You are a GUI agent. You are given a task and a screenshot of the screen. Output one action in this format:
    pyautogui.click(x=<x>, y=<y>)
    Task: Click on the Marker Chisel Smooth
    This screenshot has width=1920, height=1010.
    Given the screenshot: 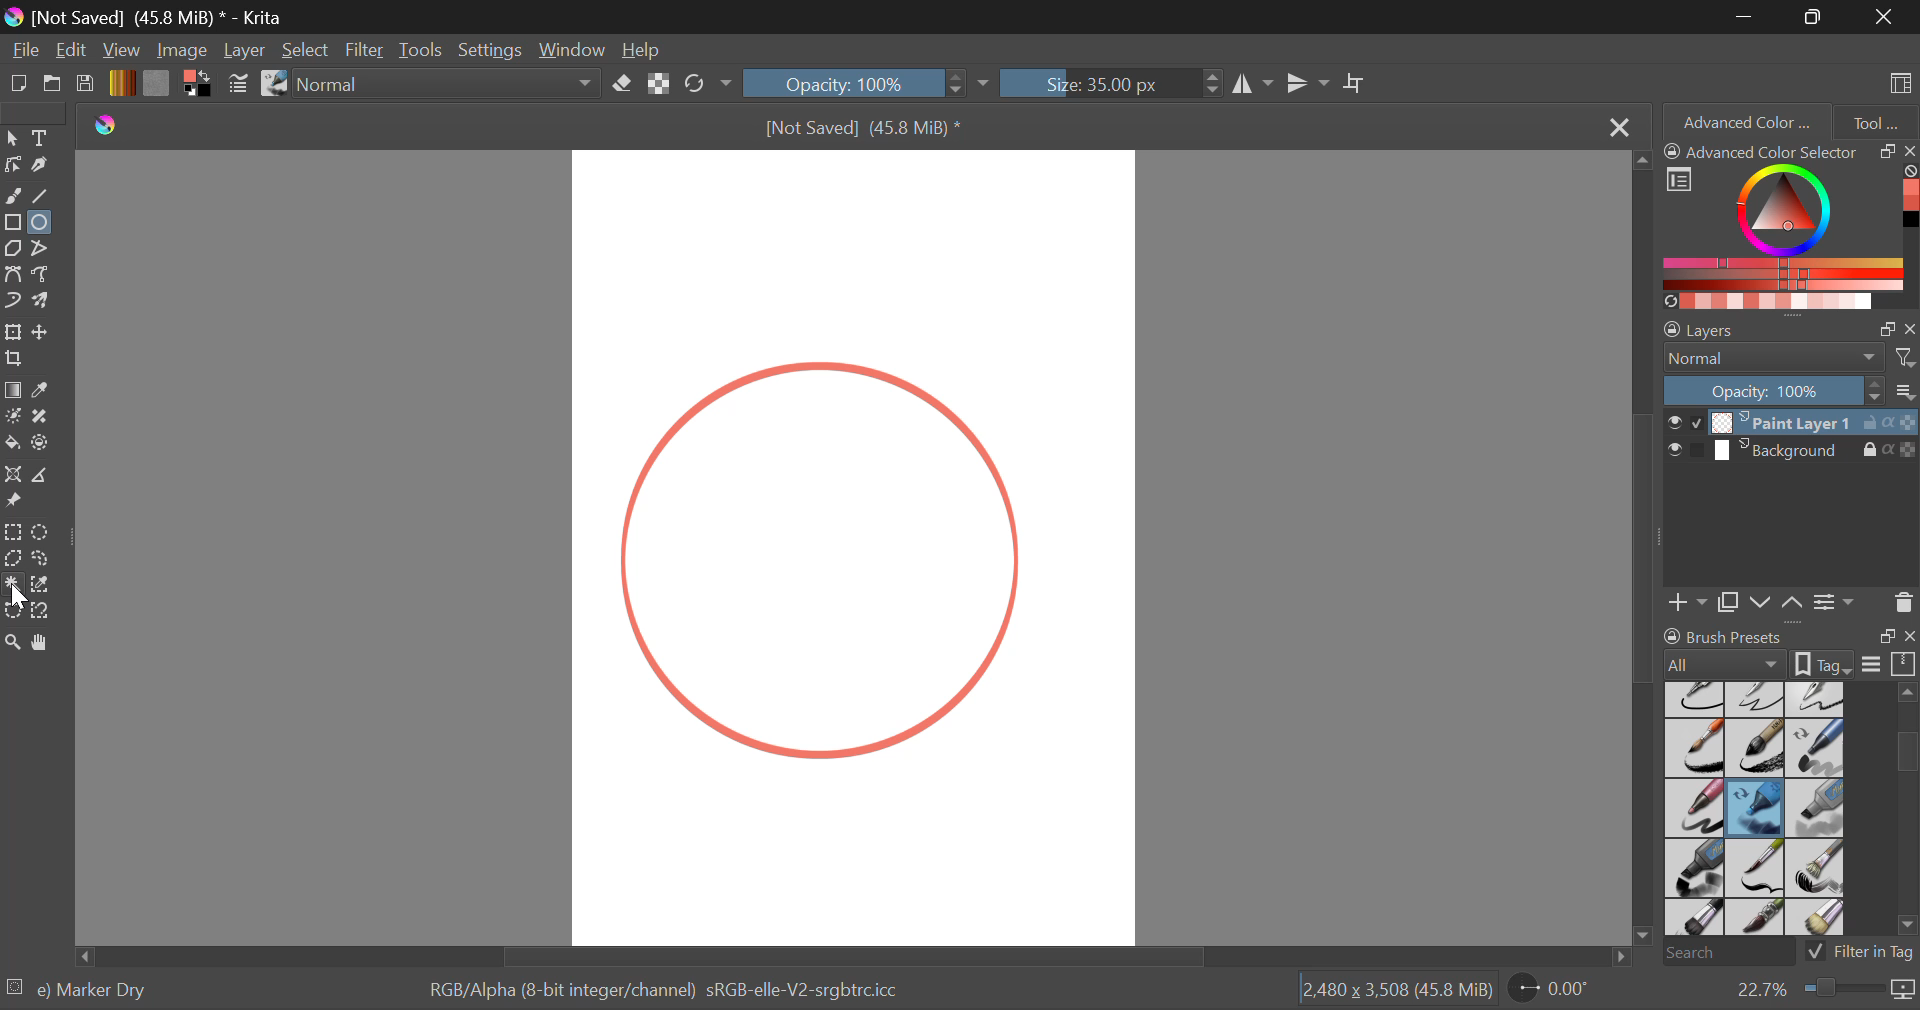 What is the action you would take?
    pyautogui.click(x=1816, y=747)
    